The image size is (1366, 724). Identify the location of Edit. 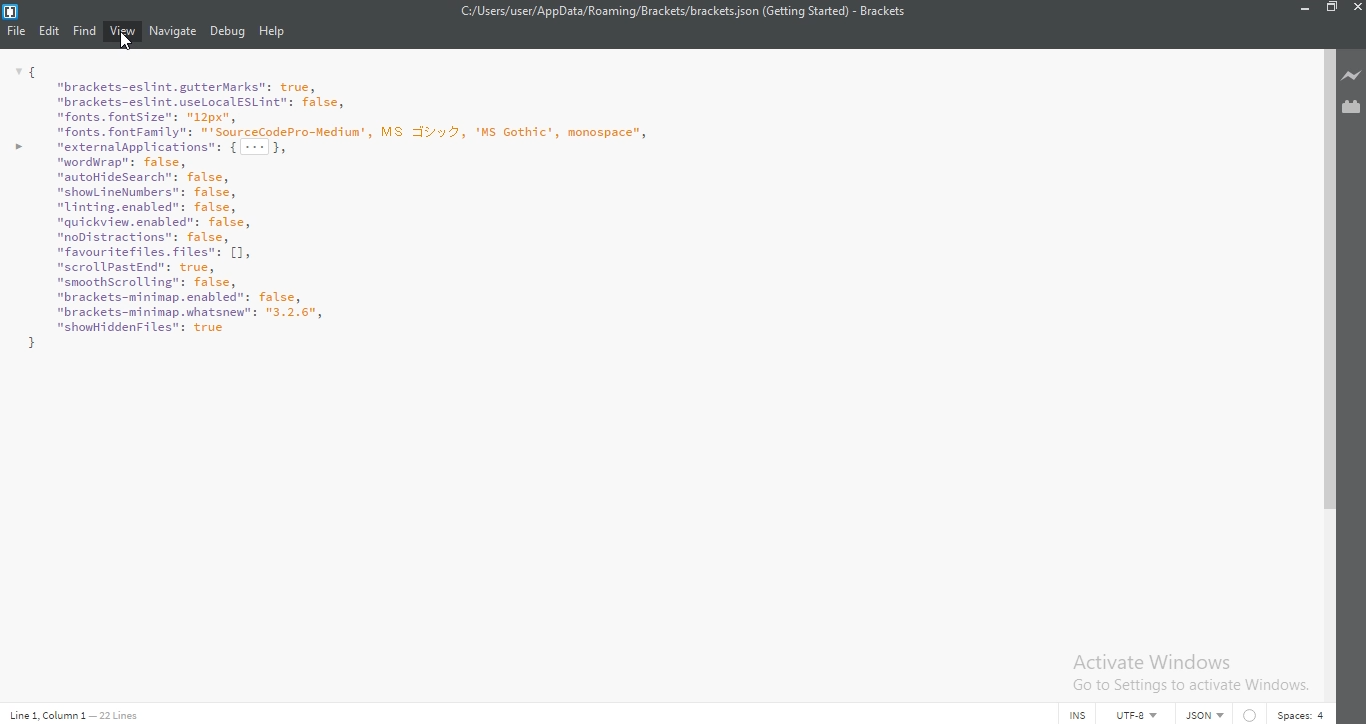
(52, 31).